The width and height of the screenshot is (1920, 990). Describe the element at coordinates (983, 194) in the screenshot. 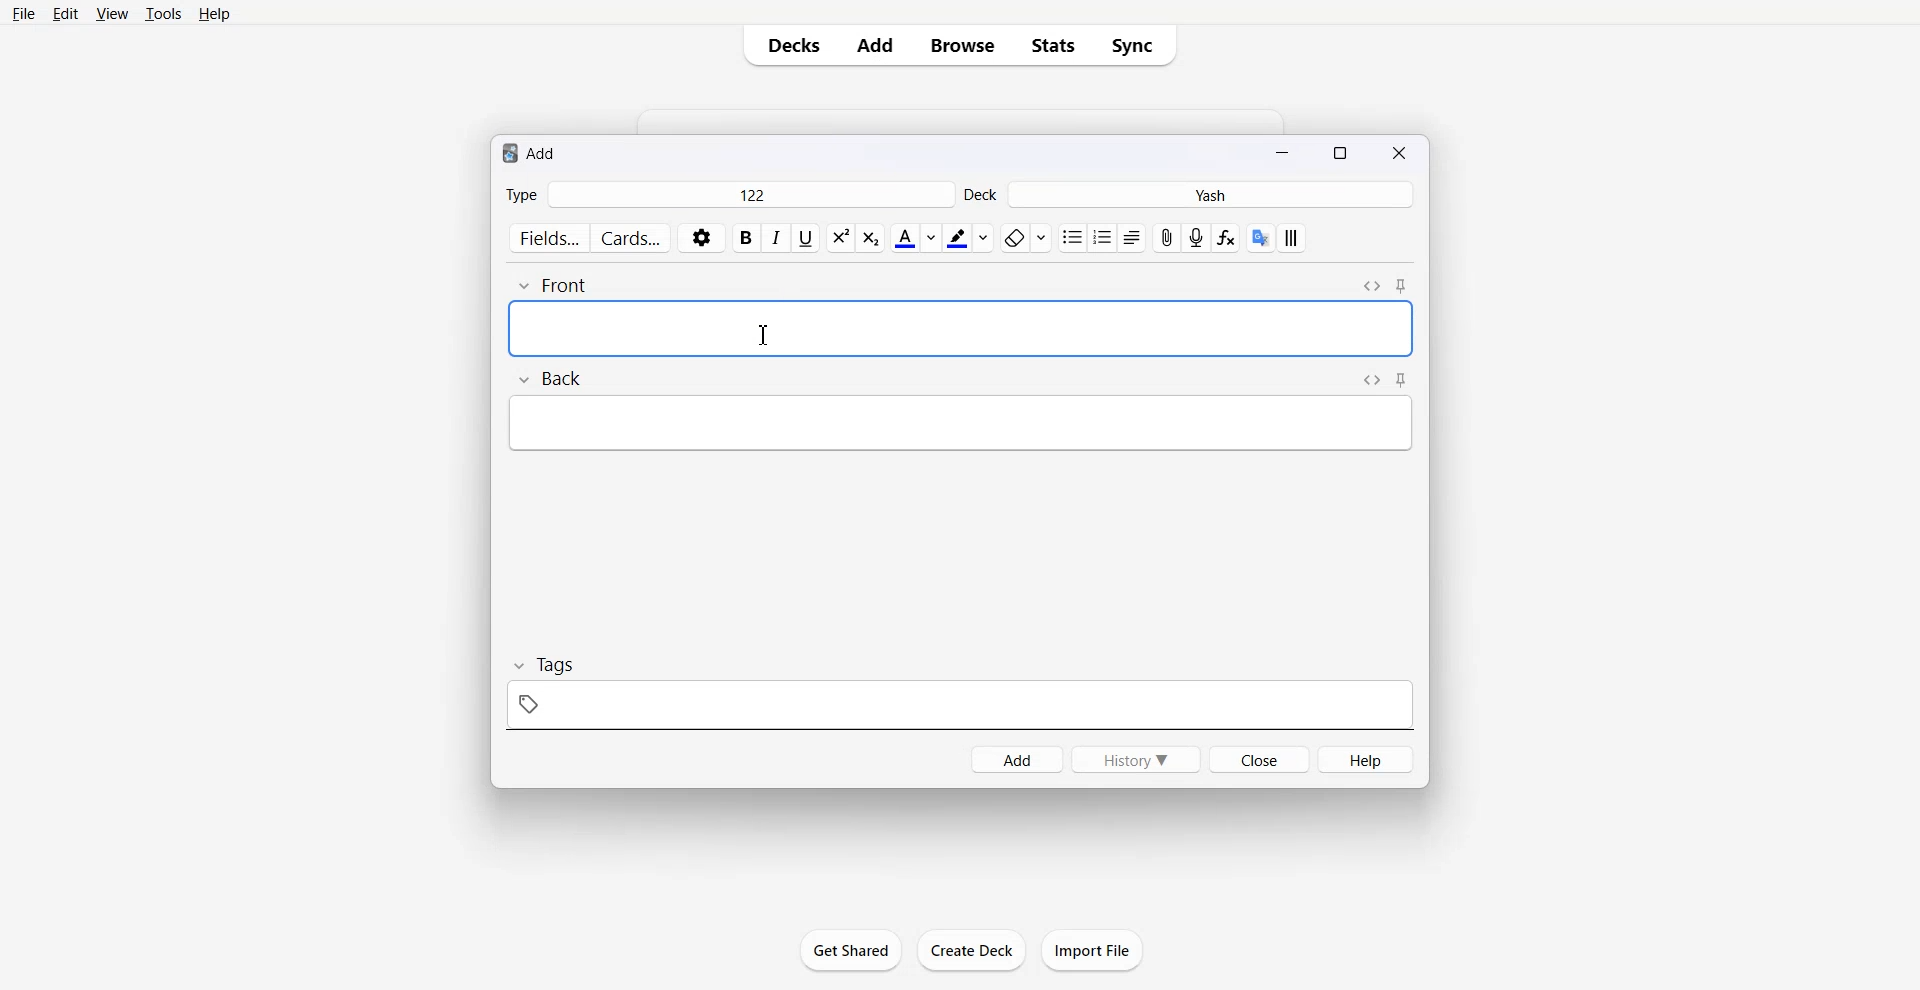

I see `Deck` at that location.